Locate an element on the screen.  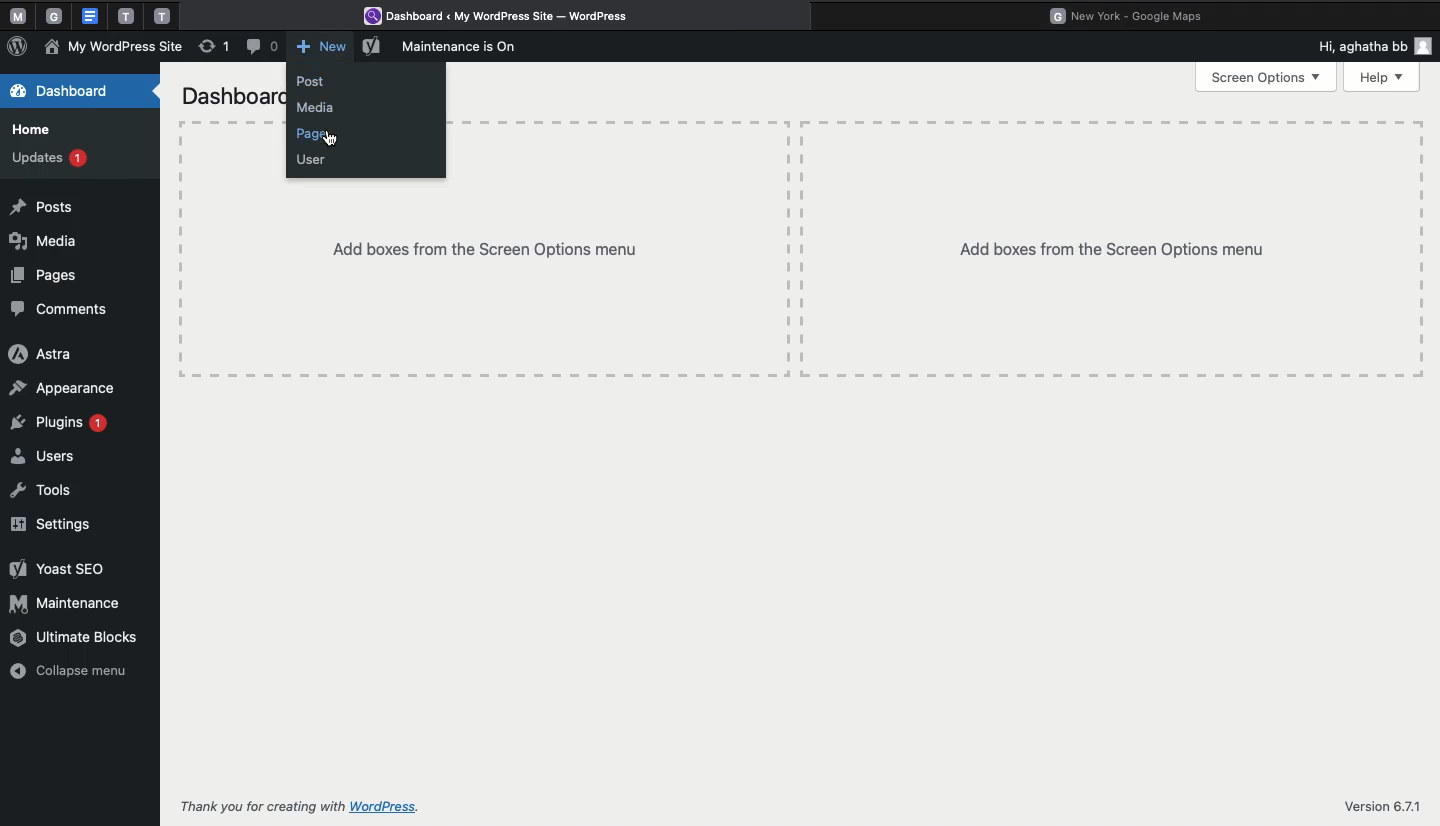
Yoast is located at coordinates (54, 571).